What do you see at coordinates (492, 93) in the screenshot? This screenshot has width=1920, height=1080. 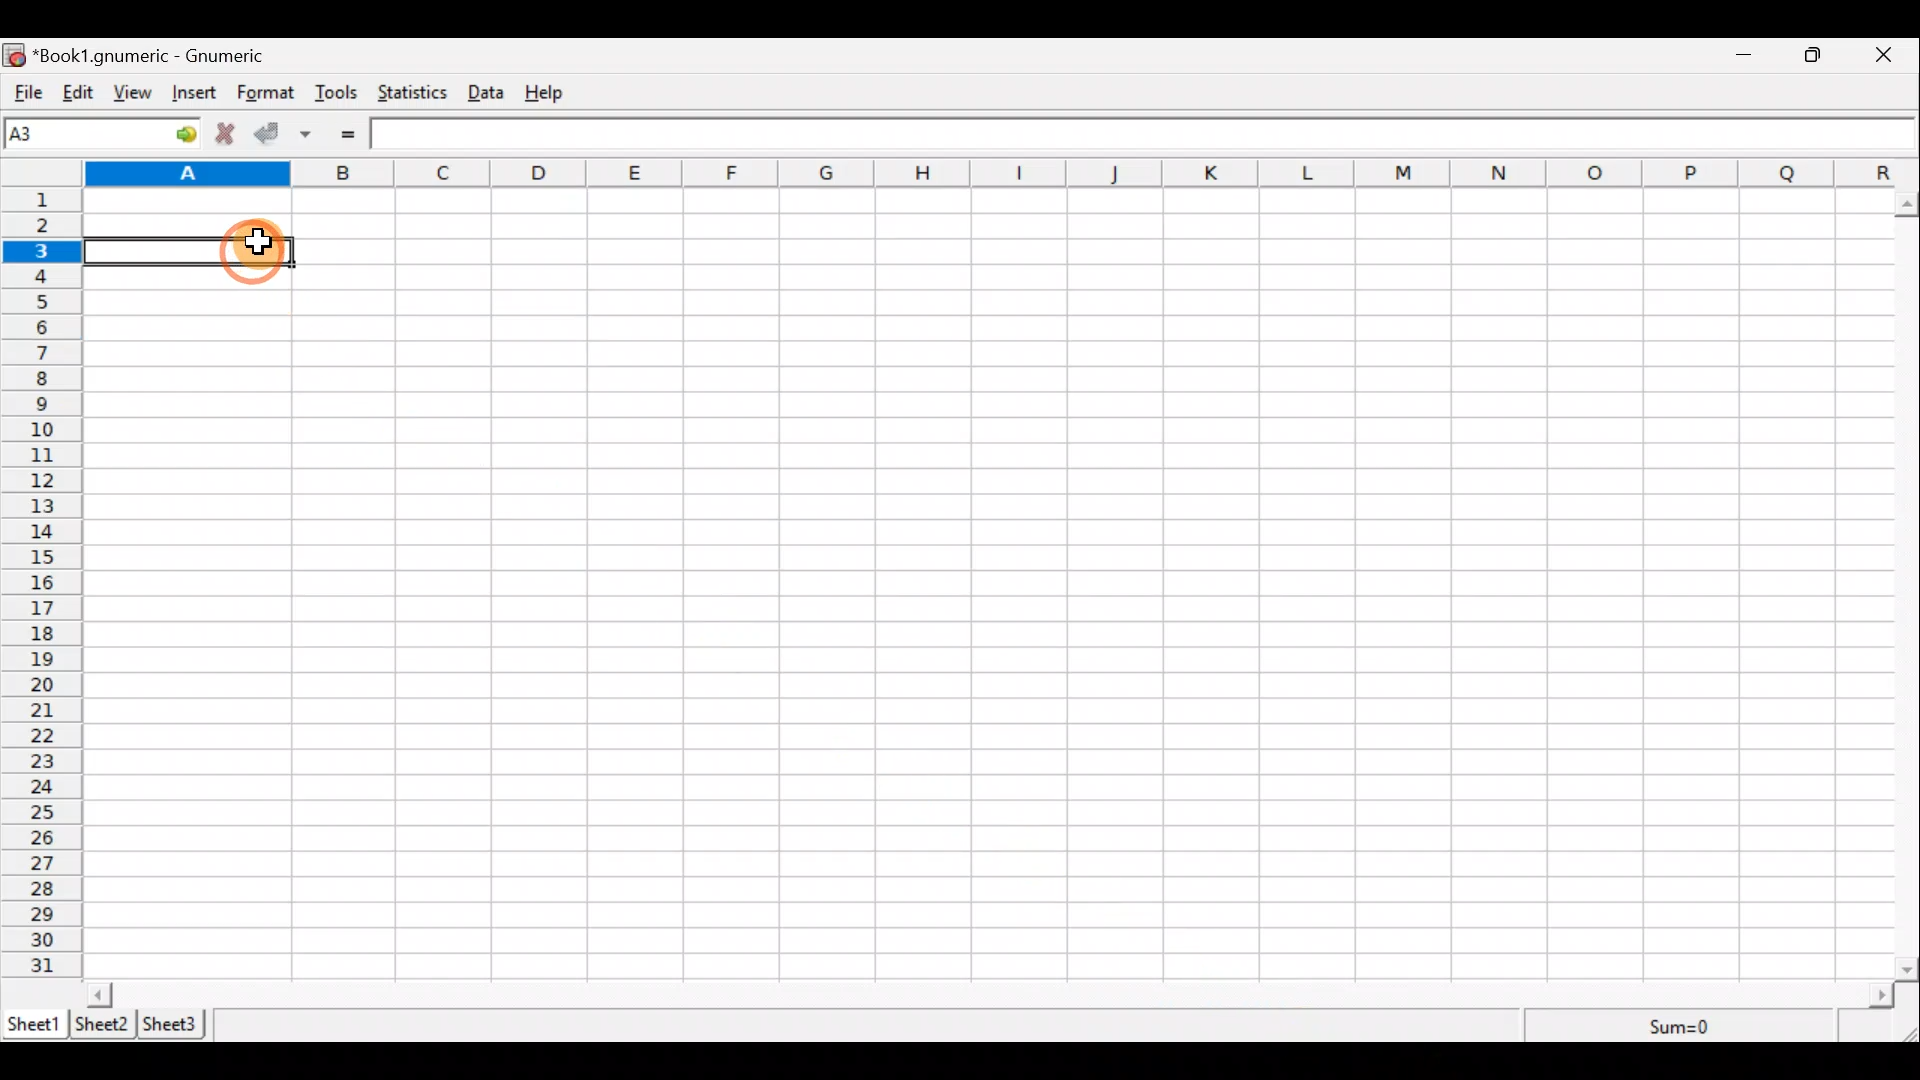 I see `Data` at bounding box center [492, 93].